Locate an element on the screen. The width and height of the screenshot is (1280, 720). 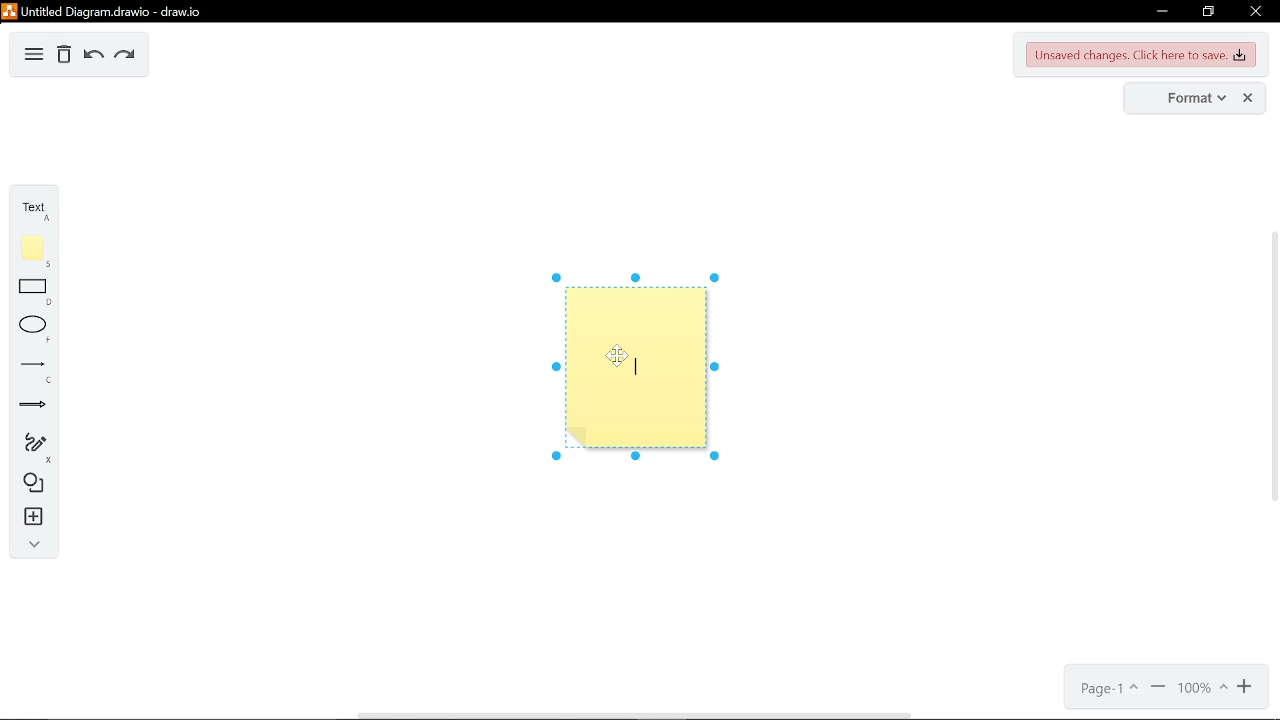
current zoom is located at coordinates (1202, 690).